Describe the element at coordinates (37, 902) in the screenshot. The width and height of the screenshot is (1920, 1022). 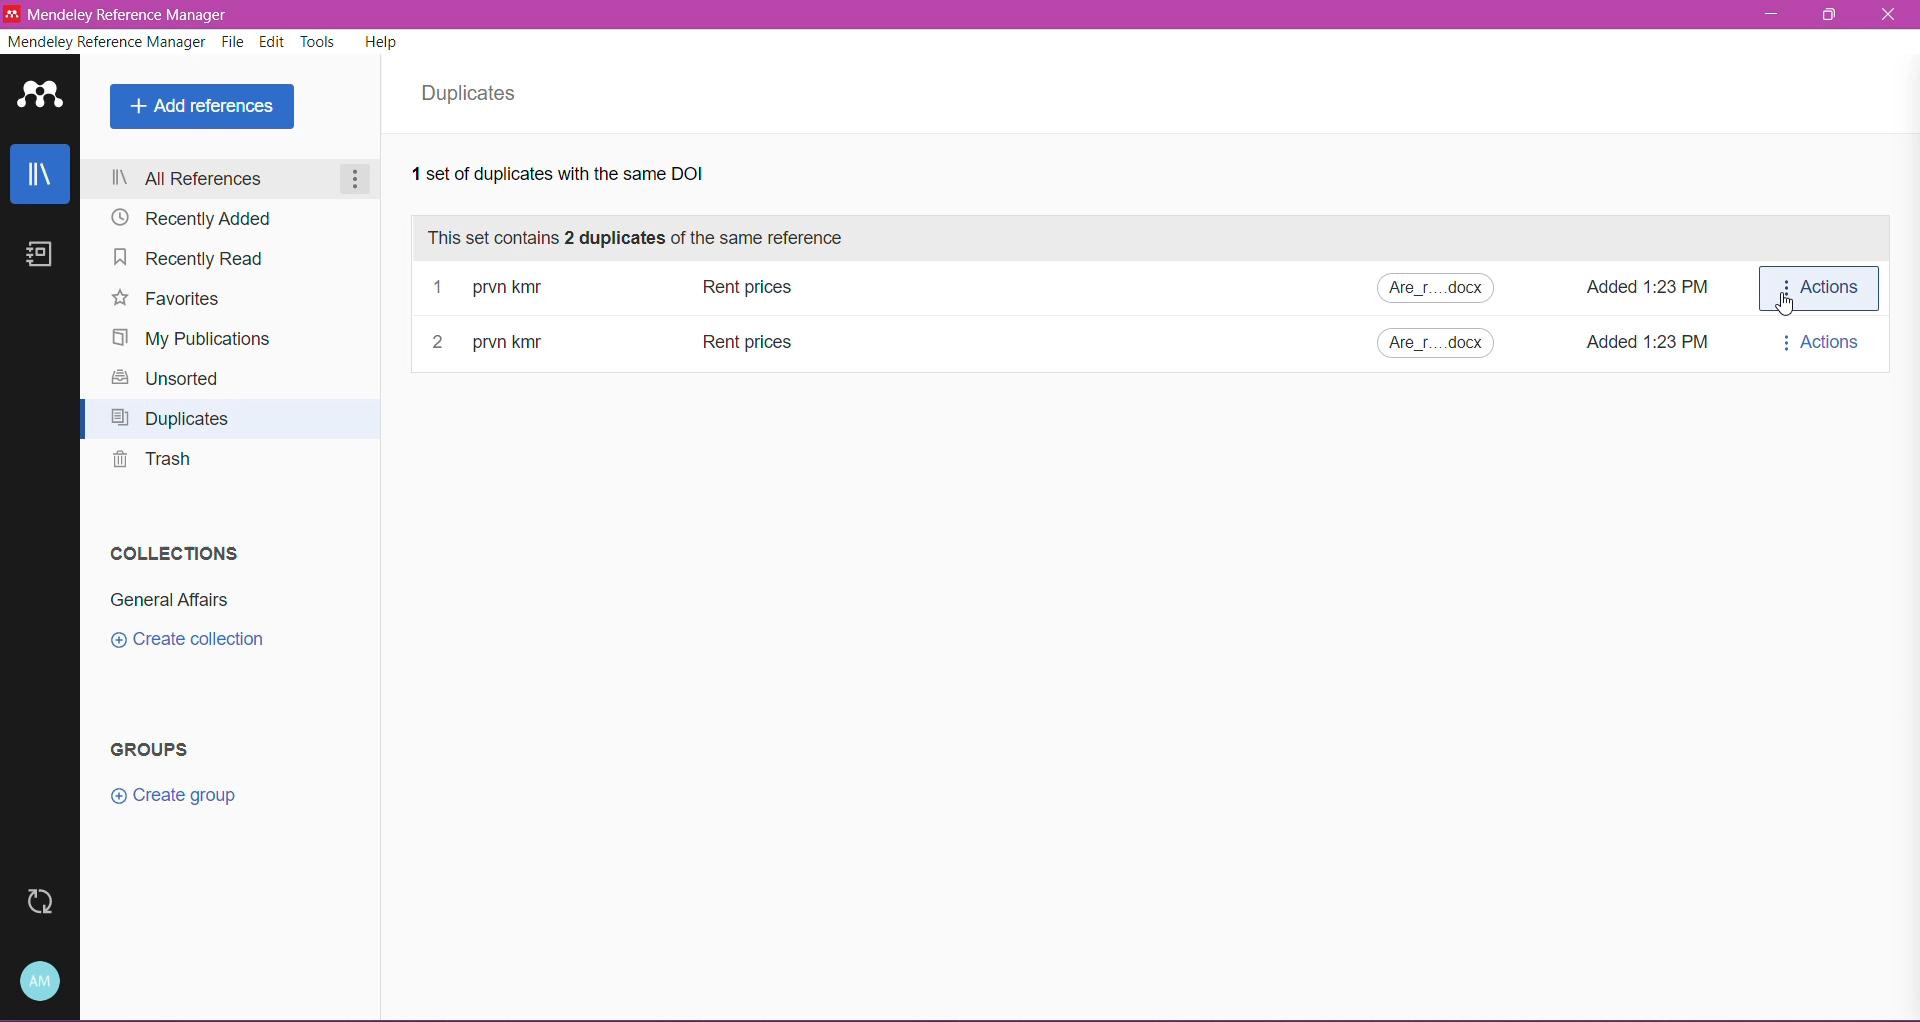
I see `Last Sync` at that location.